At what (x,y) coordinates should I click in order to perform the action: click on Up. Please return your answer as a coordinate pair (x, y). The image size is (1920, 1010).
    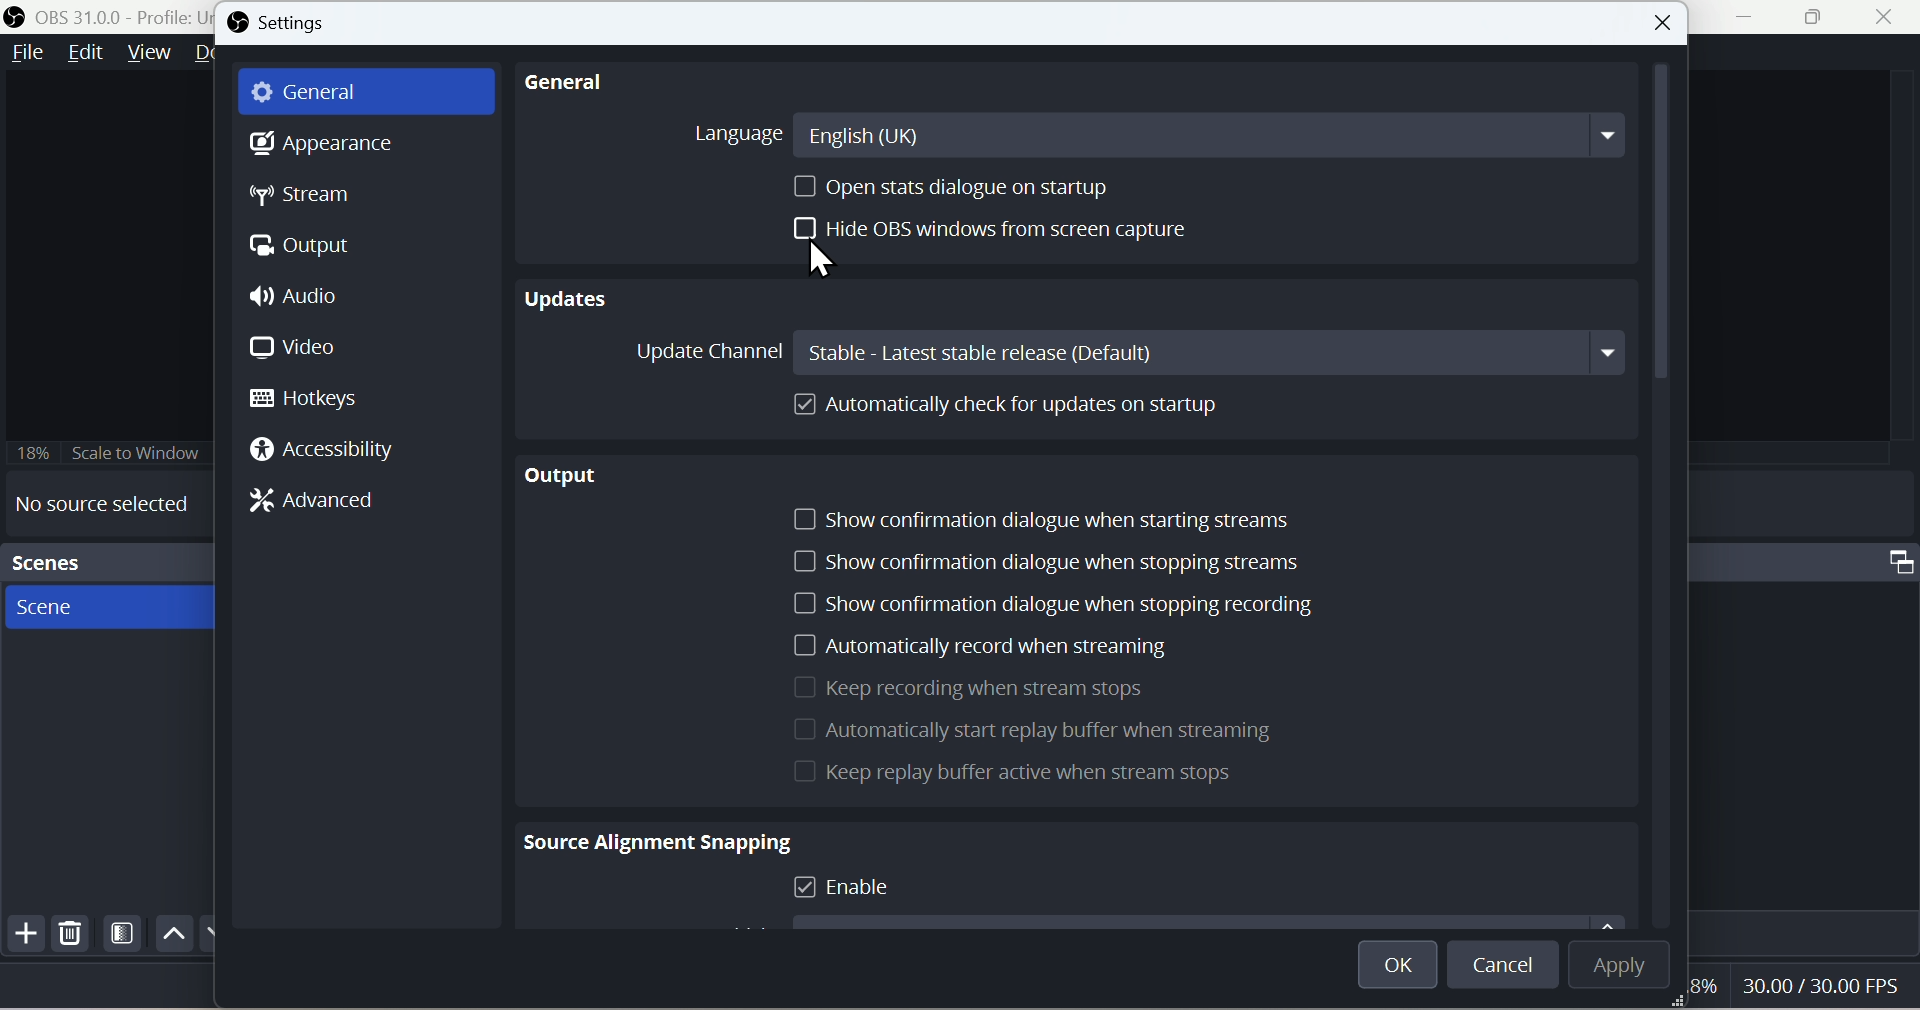
    Looking at the image, I should click on (175, 937).